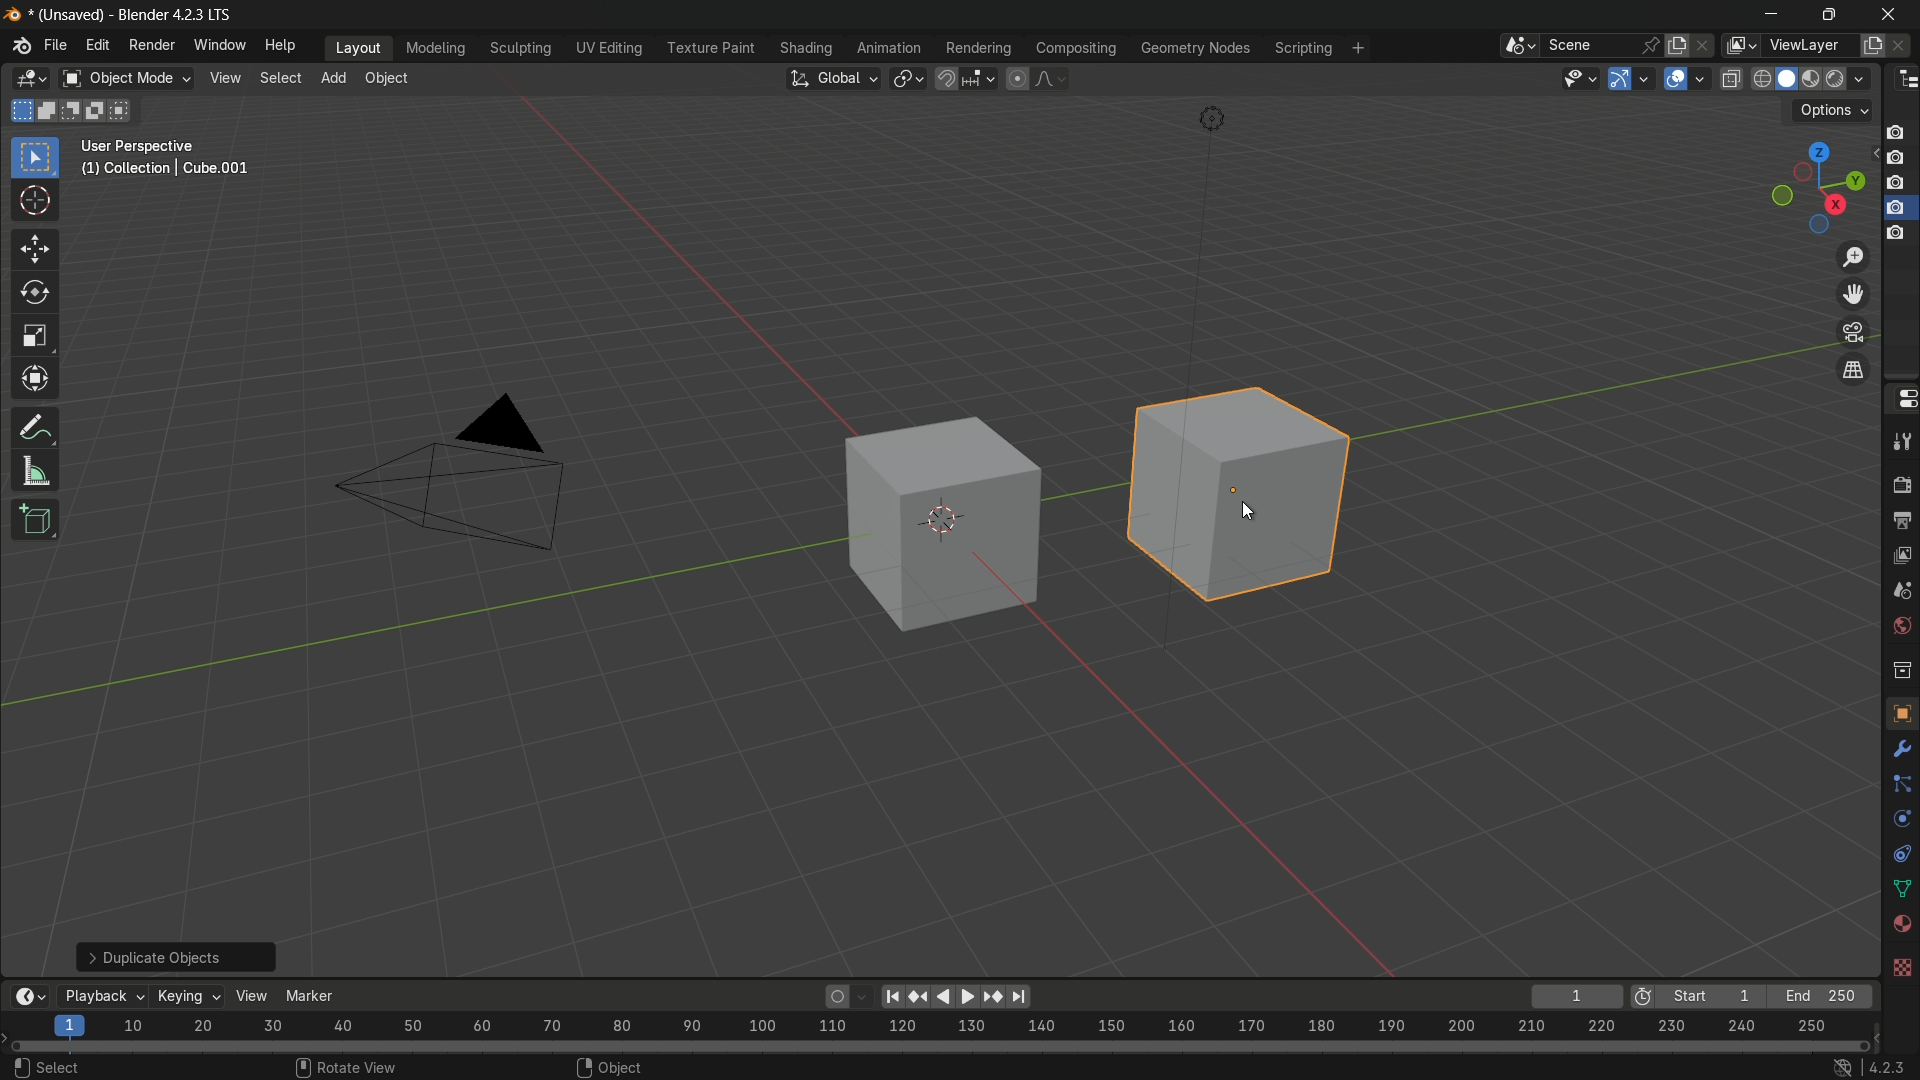  What do you see at coordinates (98, 46) in the screenshot?
I see `edit menu` at bounding box center [98, 46].